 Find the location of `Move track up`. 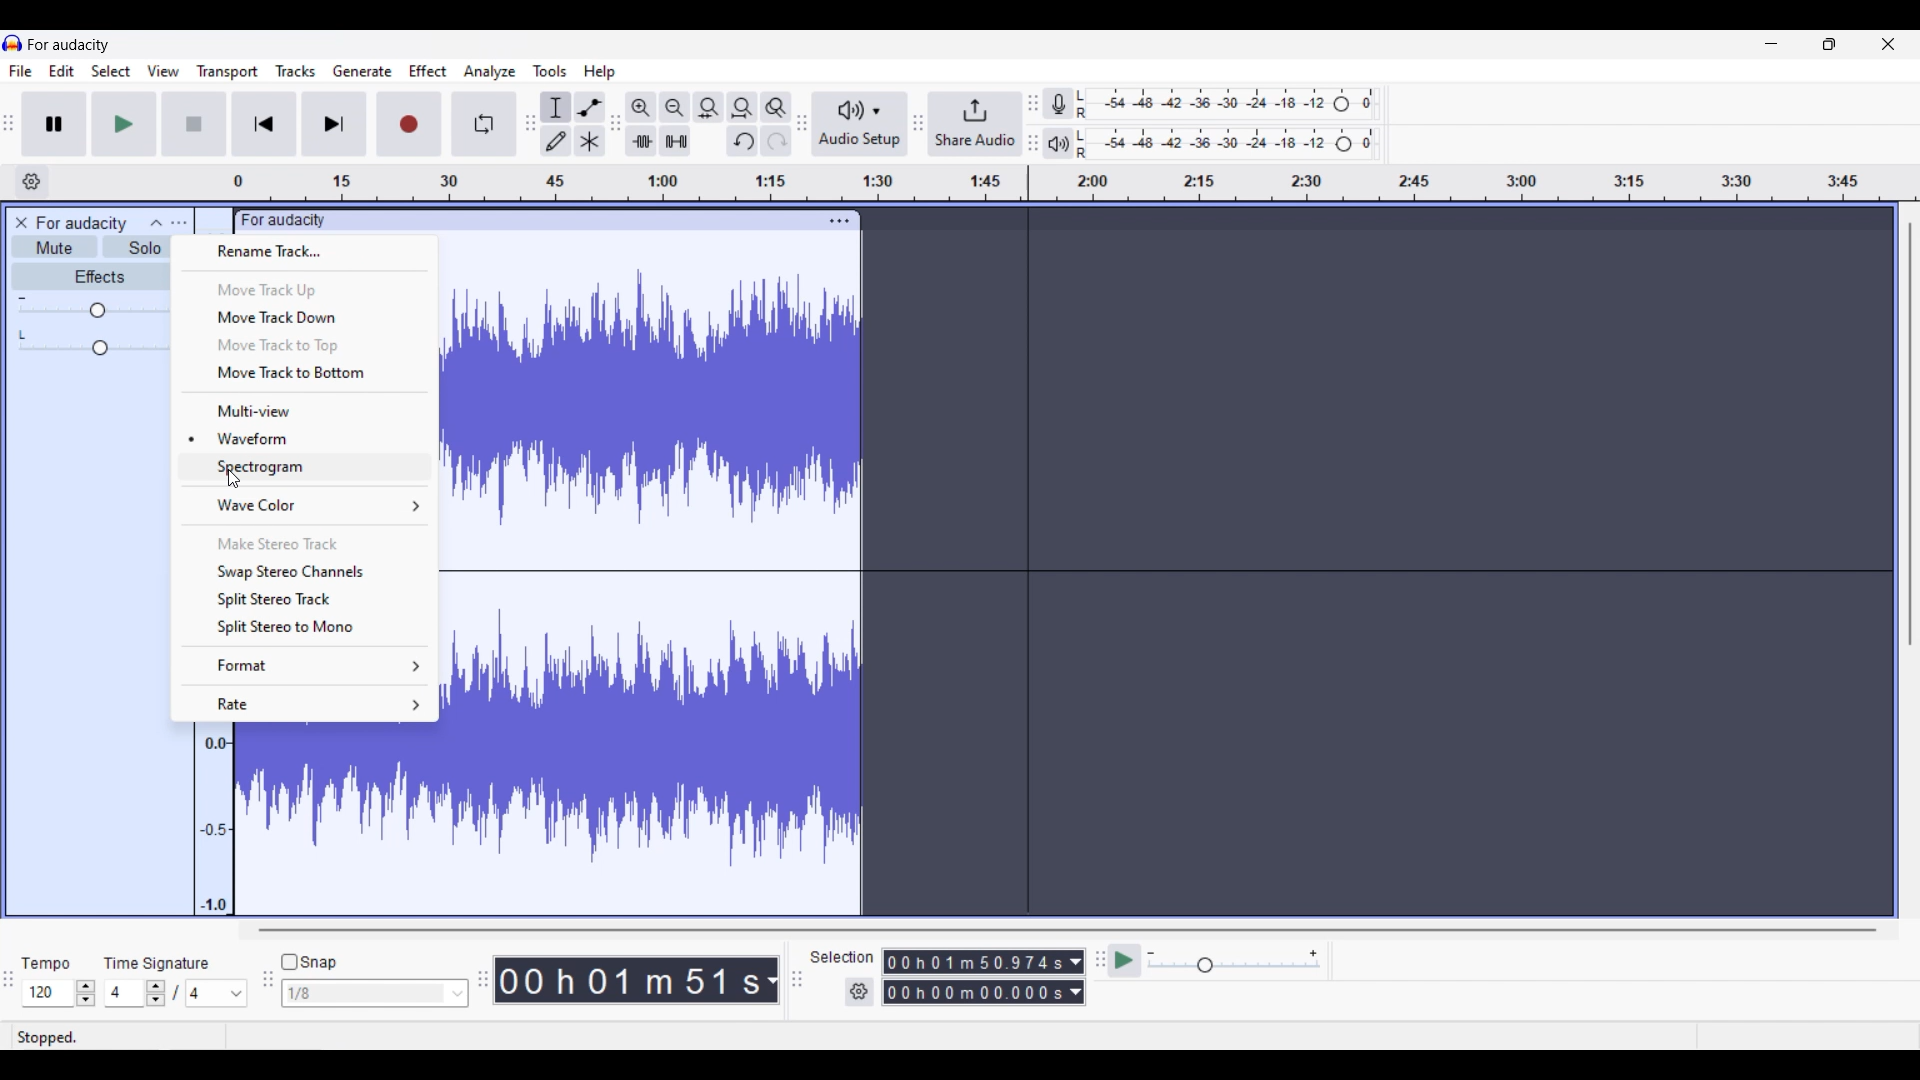

Move track up is located at coordinates (304, 288).